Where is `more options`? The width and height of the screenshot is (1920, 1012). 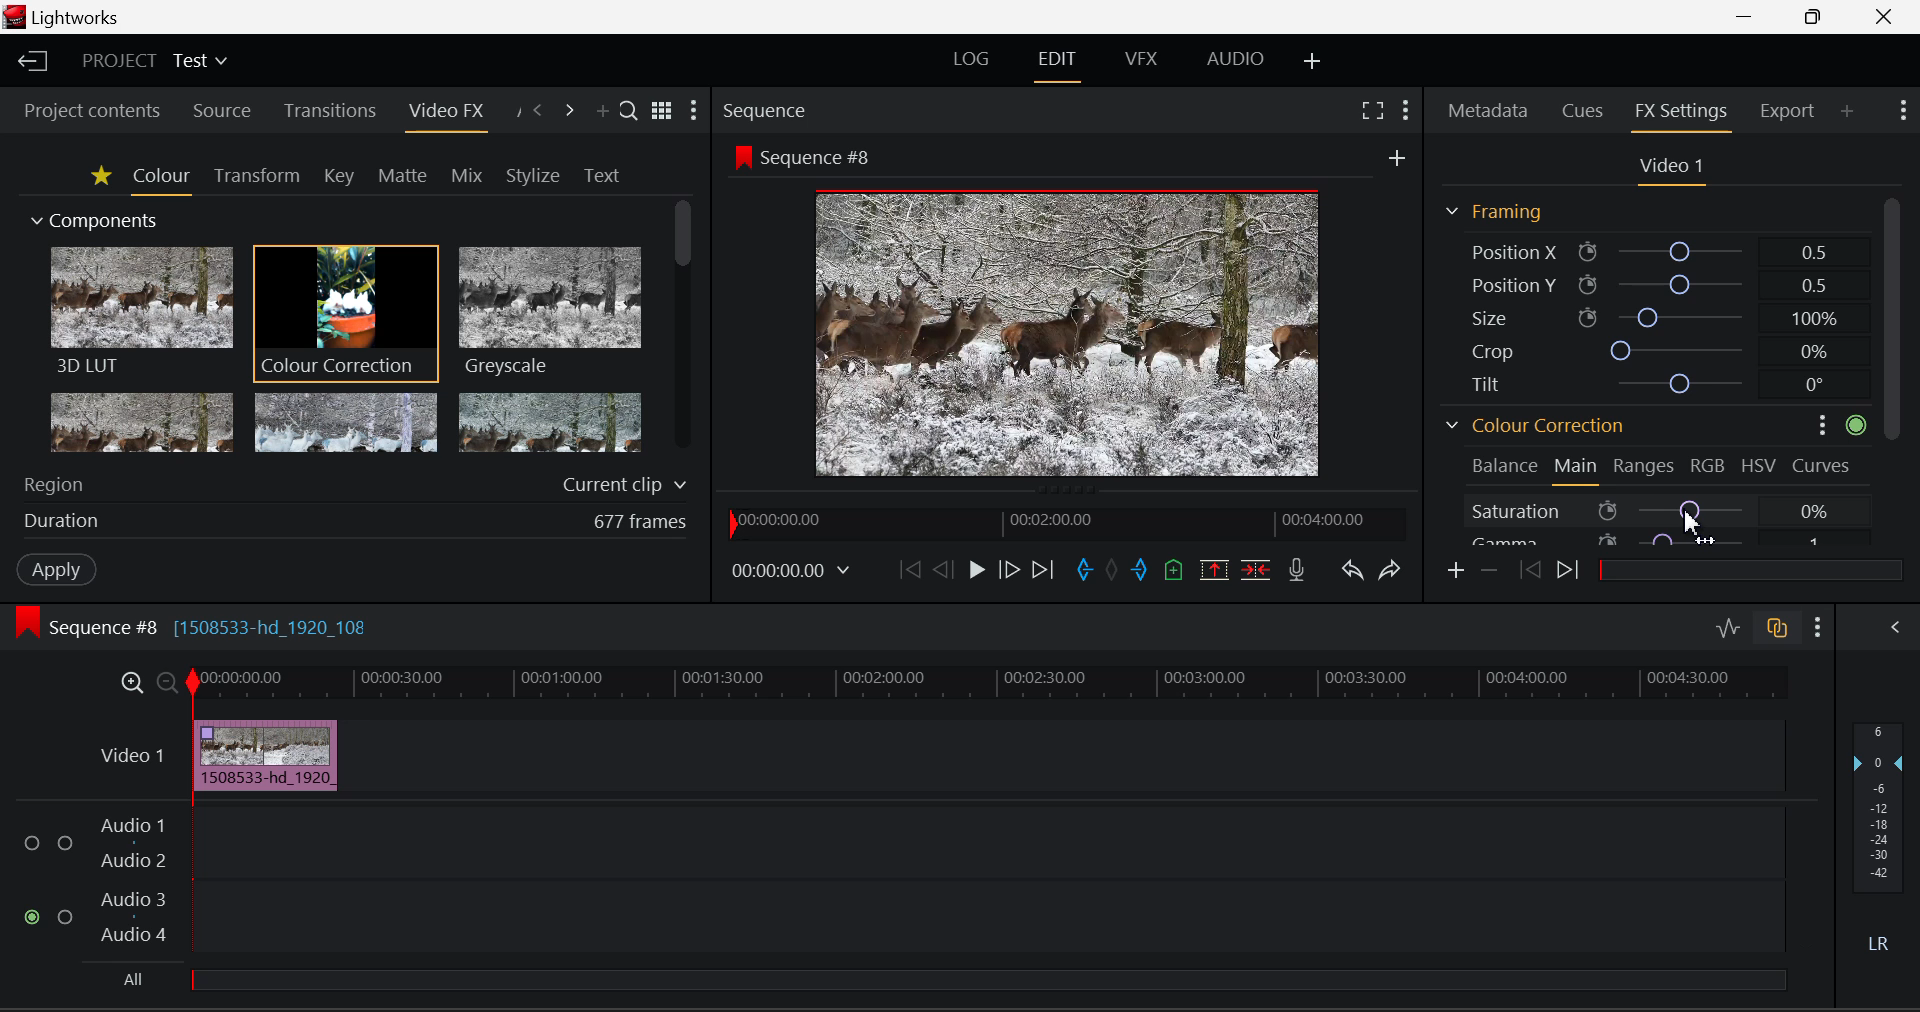 more options is located at coordinates (1814, 424).